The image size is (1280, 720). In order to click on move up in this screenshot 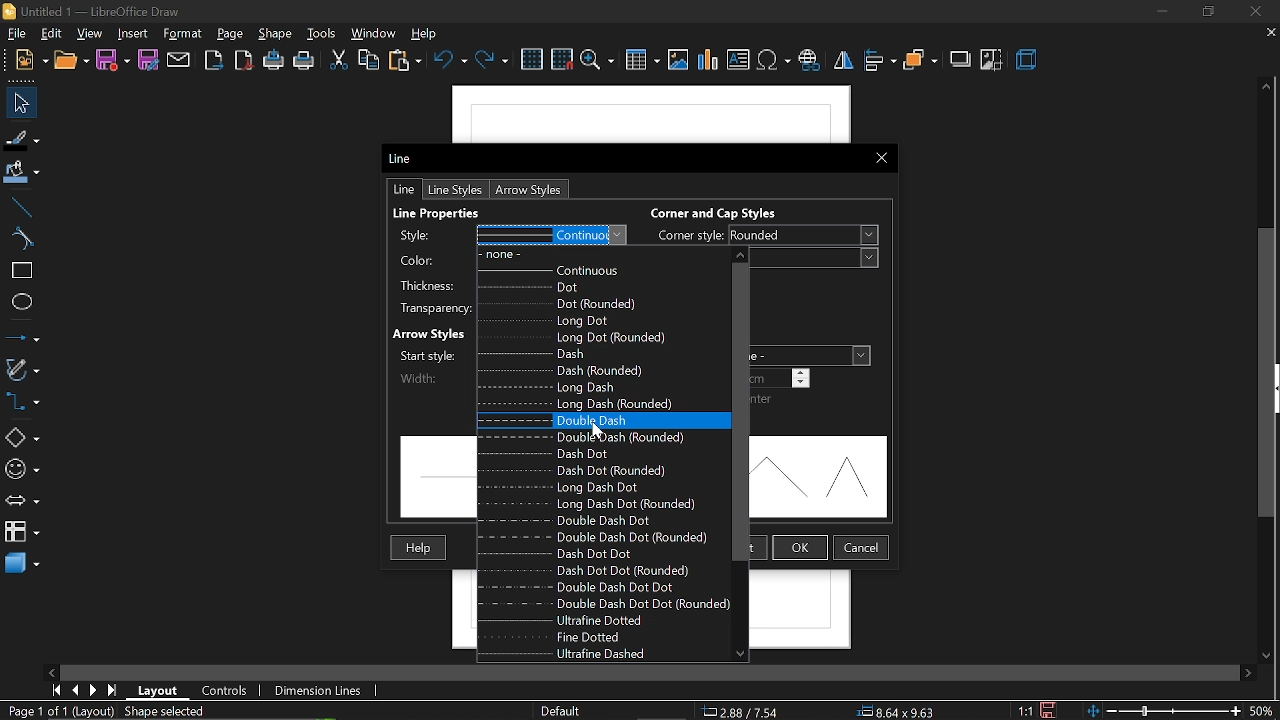, I will do `click(1265, 86)`.